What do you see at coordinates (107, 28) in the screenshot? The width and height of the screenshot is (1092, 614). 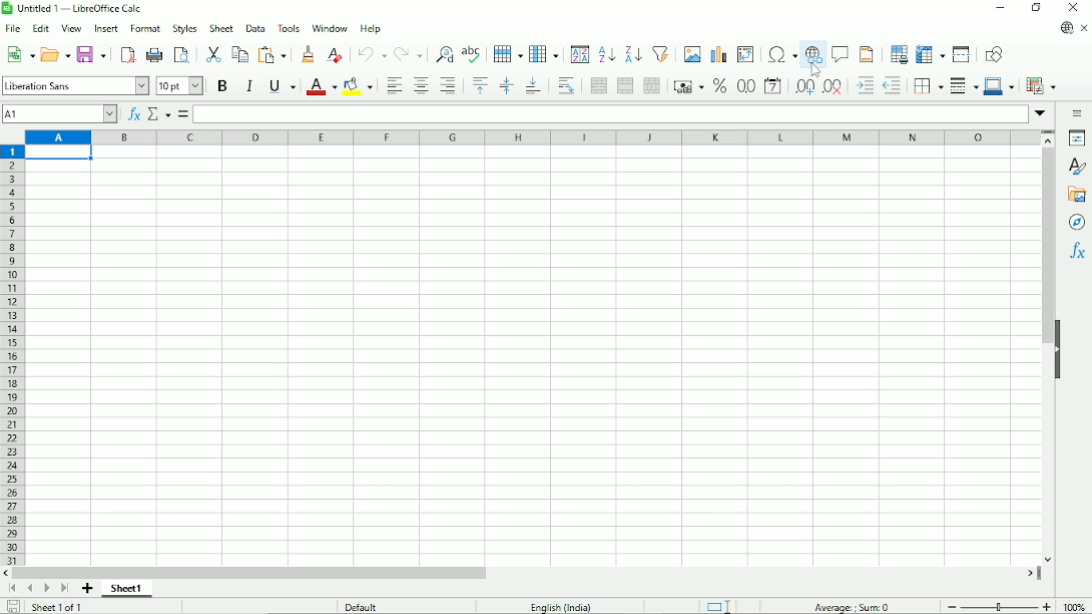 I see `insert` at bounding box center [107, 28].